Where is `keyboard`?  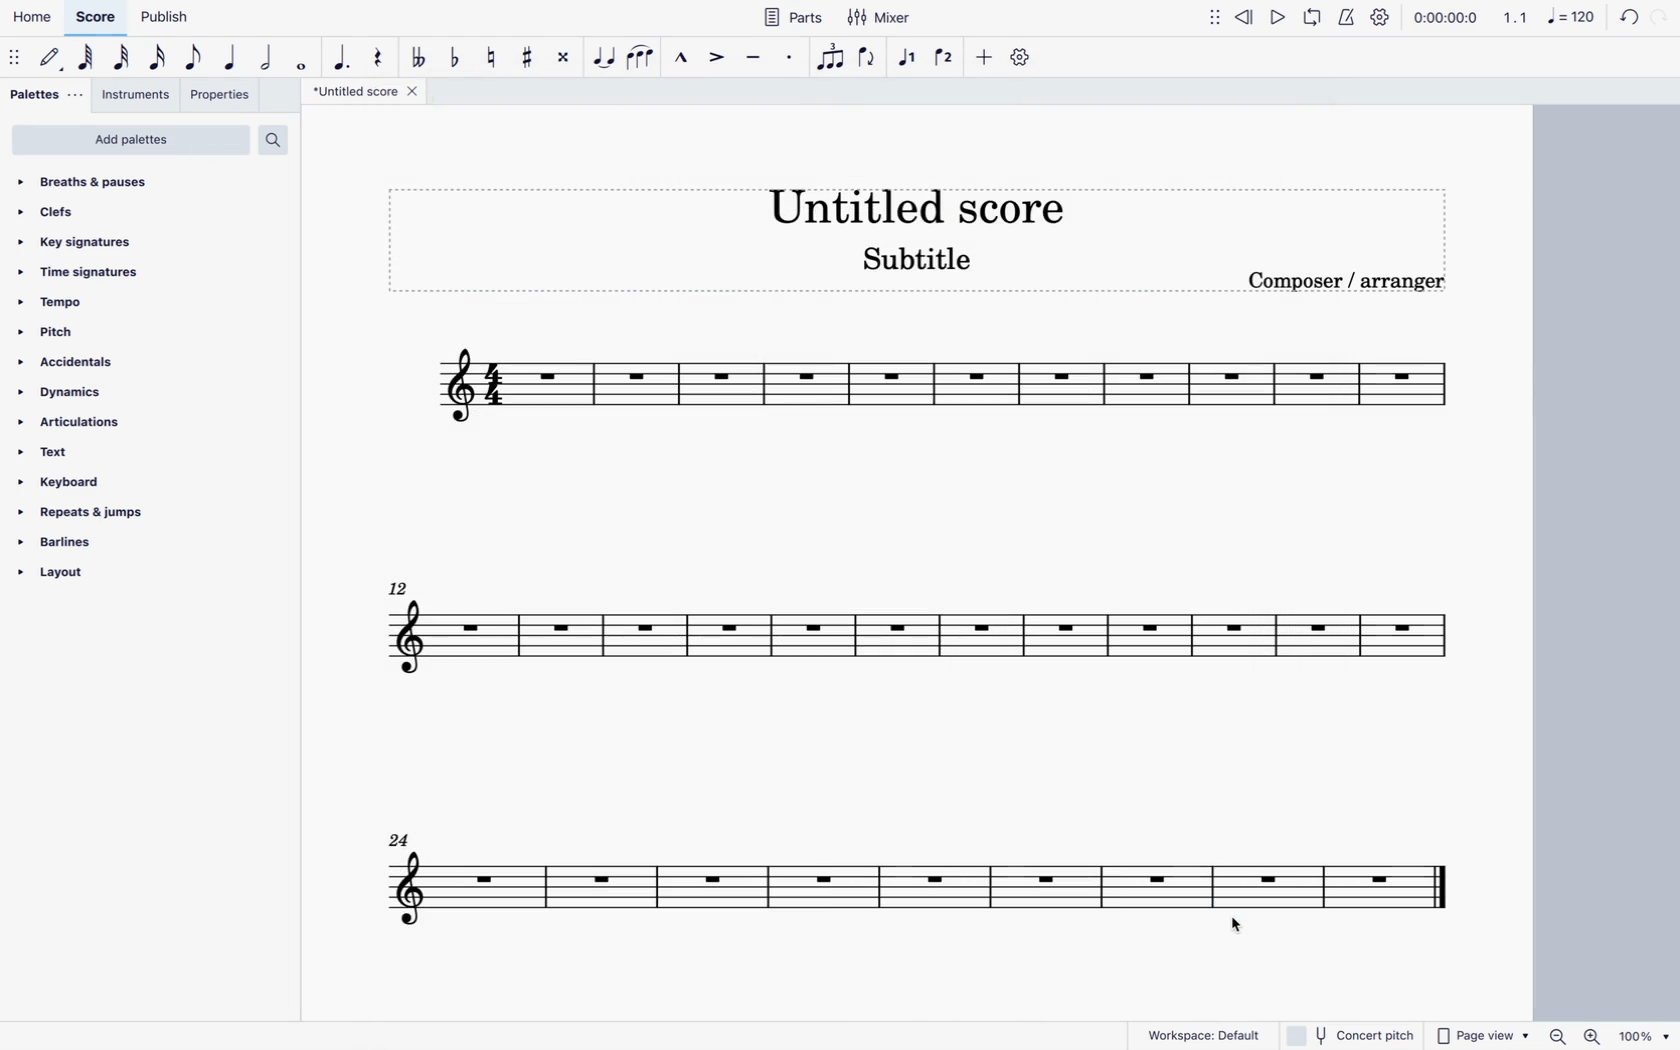 keyboard is located at coordinates (62, 482).